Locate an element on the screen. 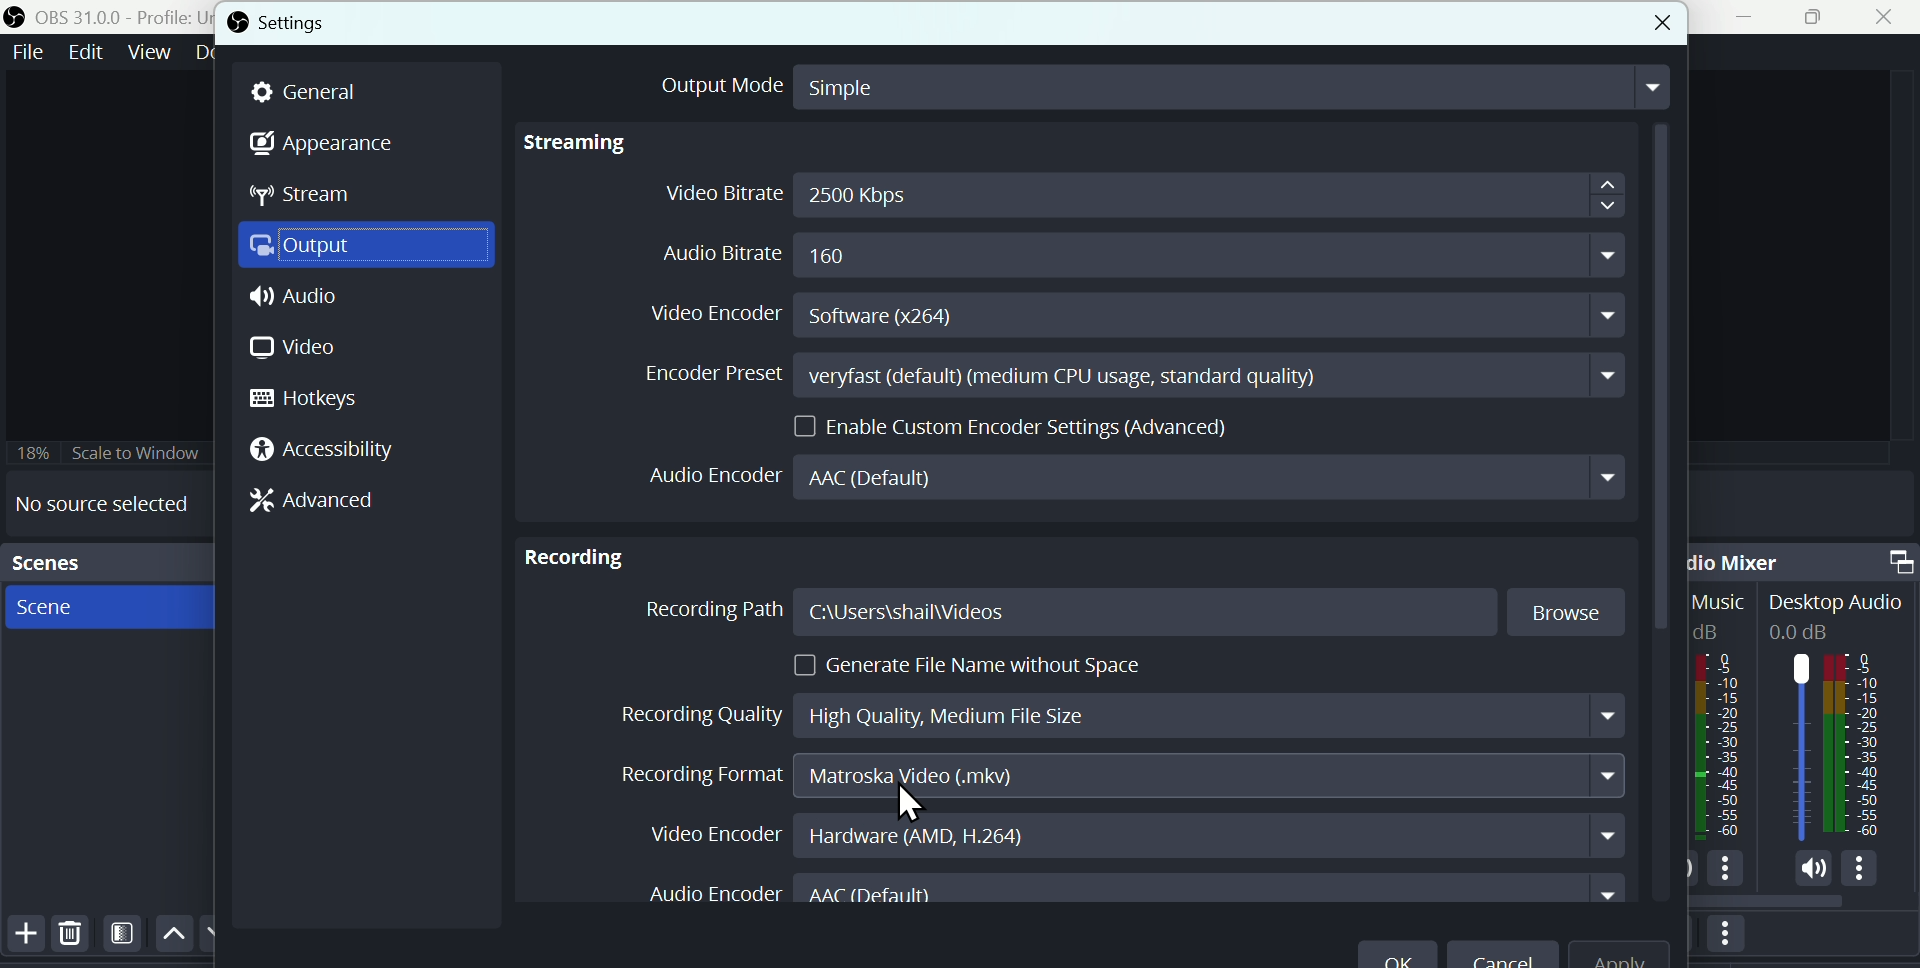 This screenshot has width=1920, height=968. close is located at coordinates (1657, 19).